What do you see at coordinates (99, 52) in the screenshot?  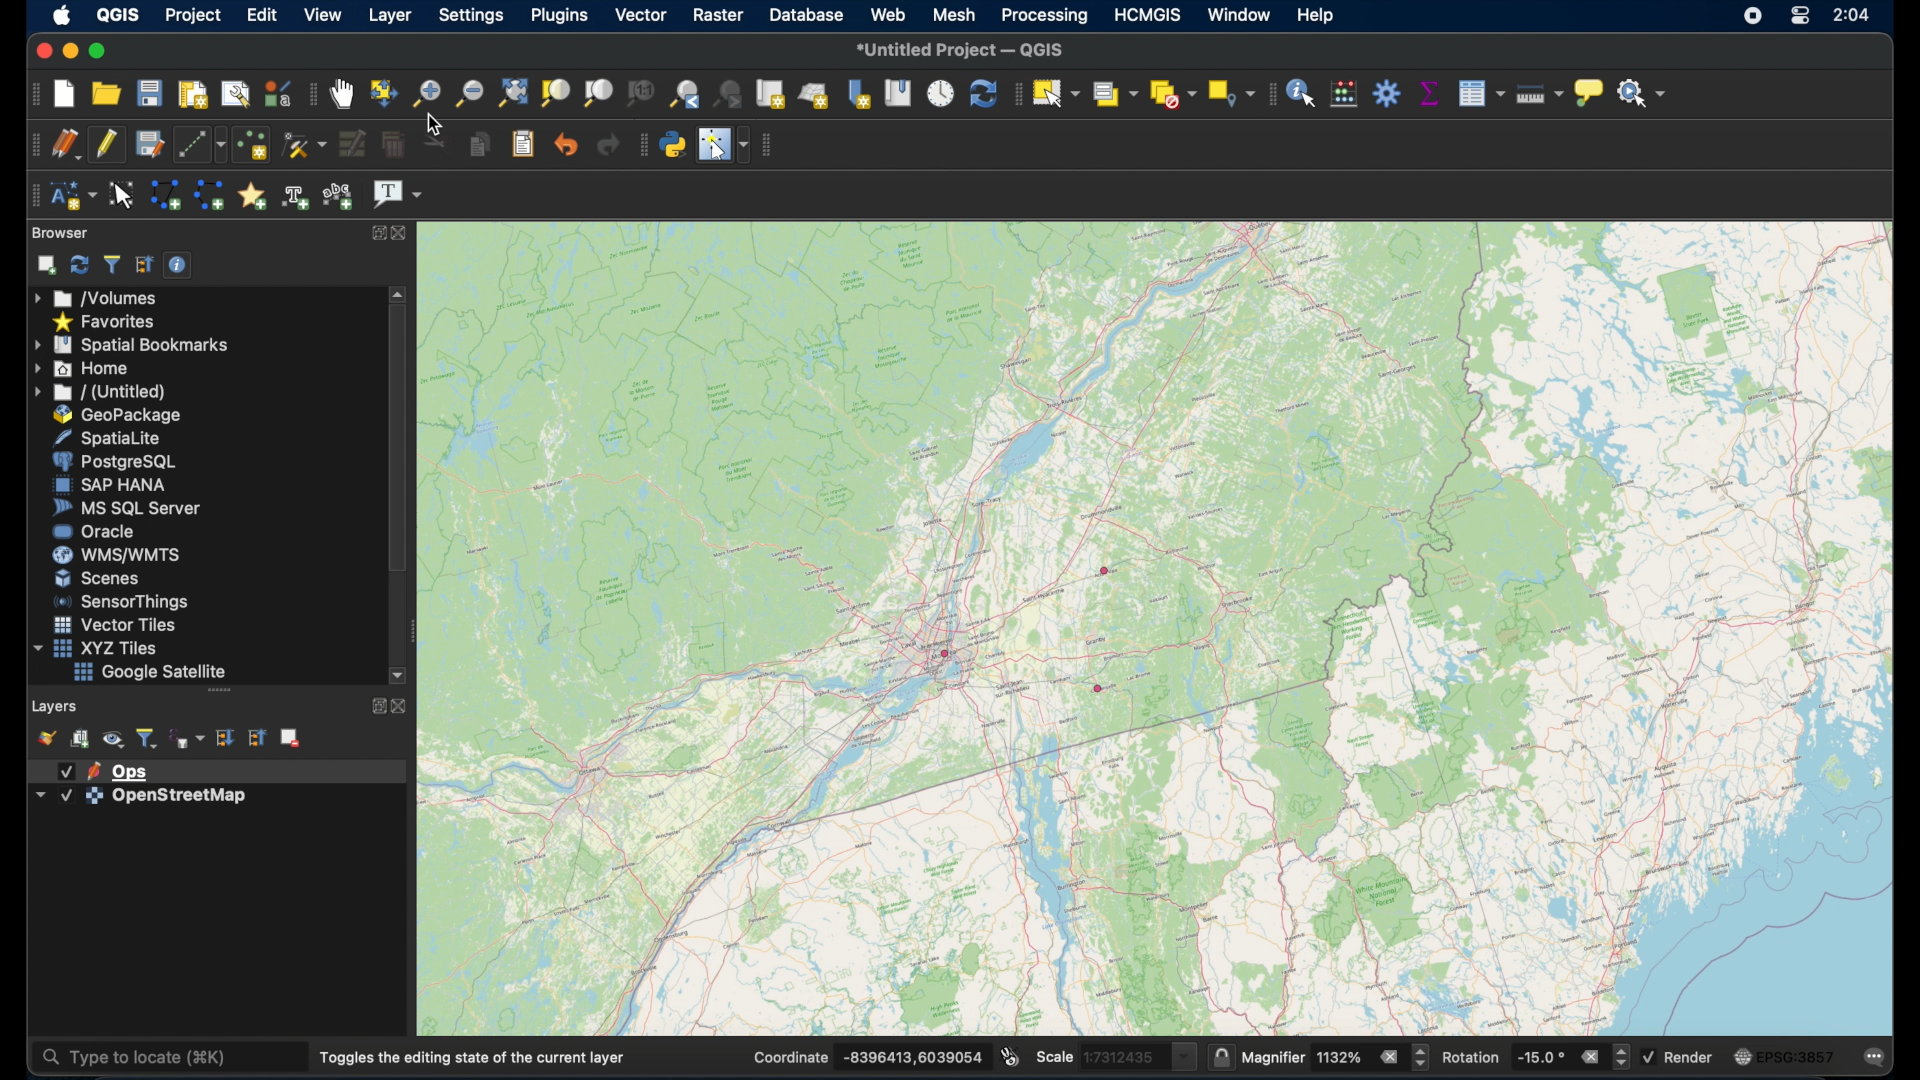 I see `maximize` at bounding box center [99, 52].